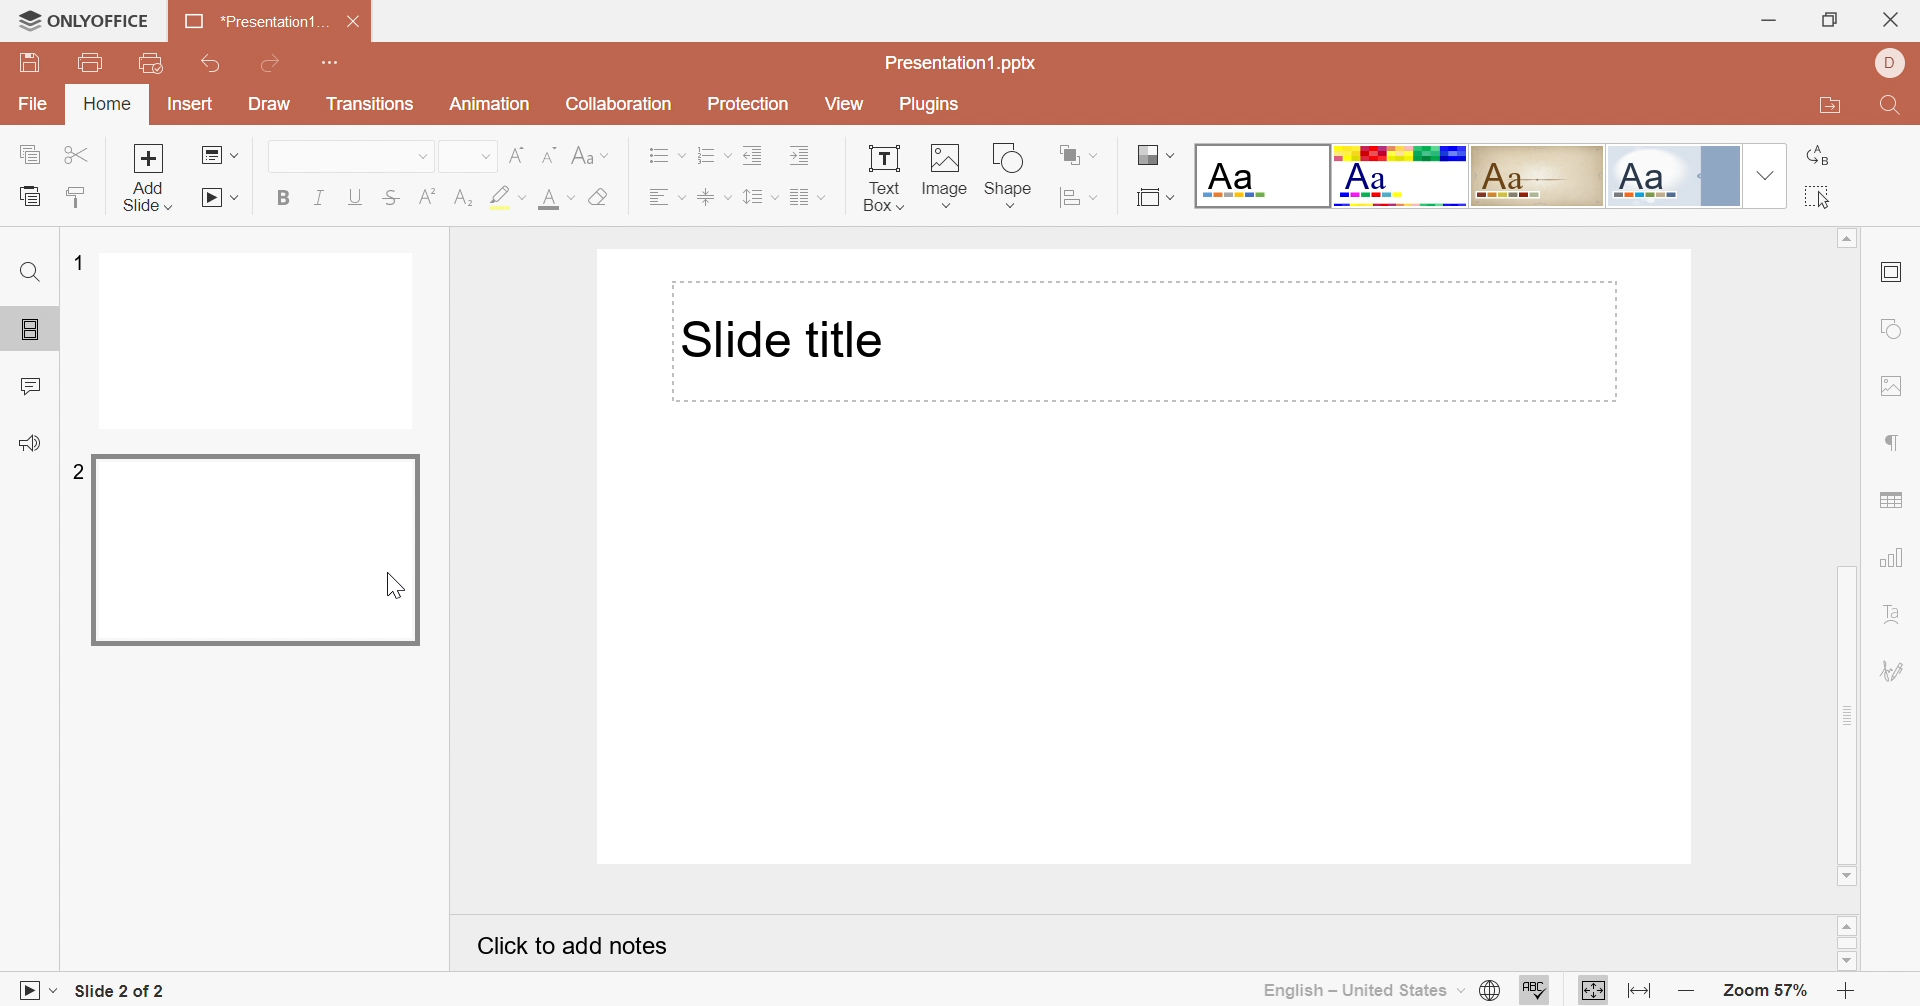 Image resolution: width=1920 pixels, height=1006 pixels. Describe the element at coordinates (808, 199) in the screenshot. I see `Insert Columns` at that location.